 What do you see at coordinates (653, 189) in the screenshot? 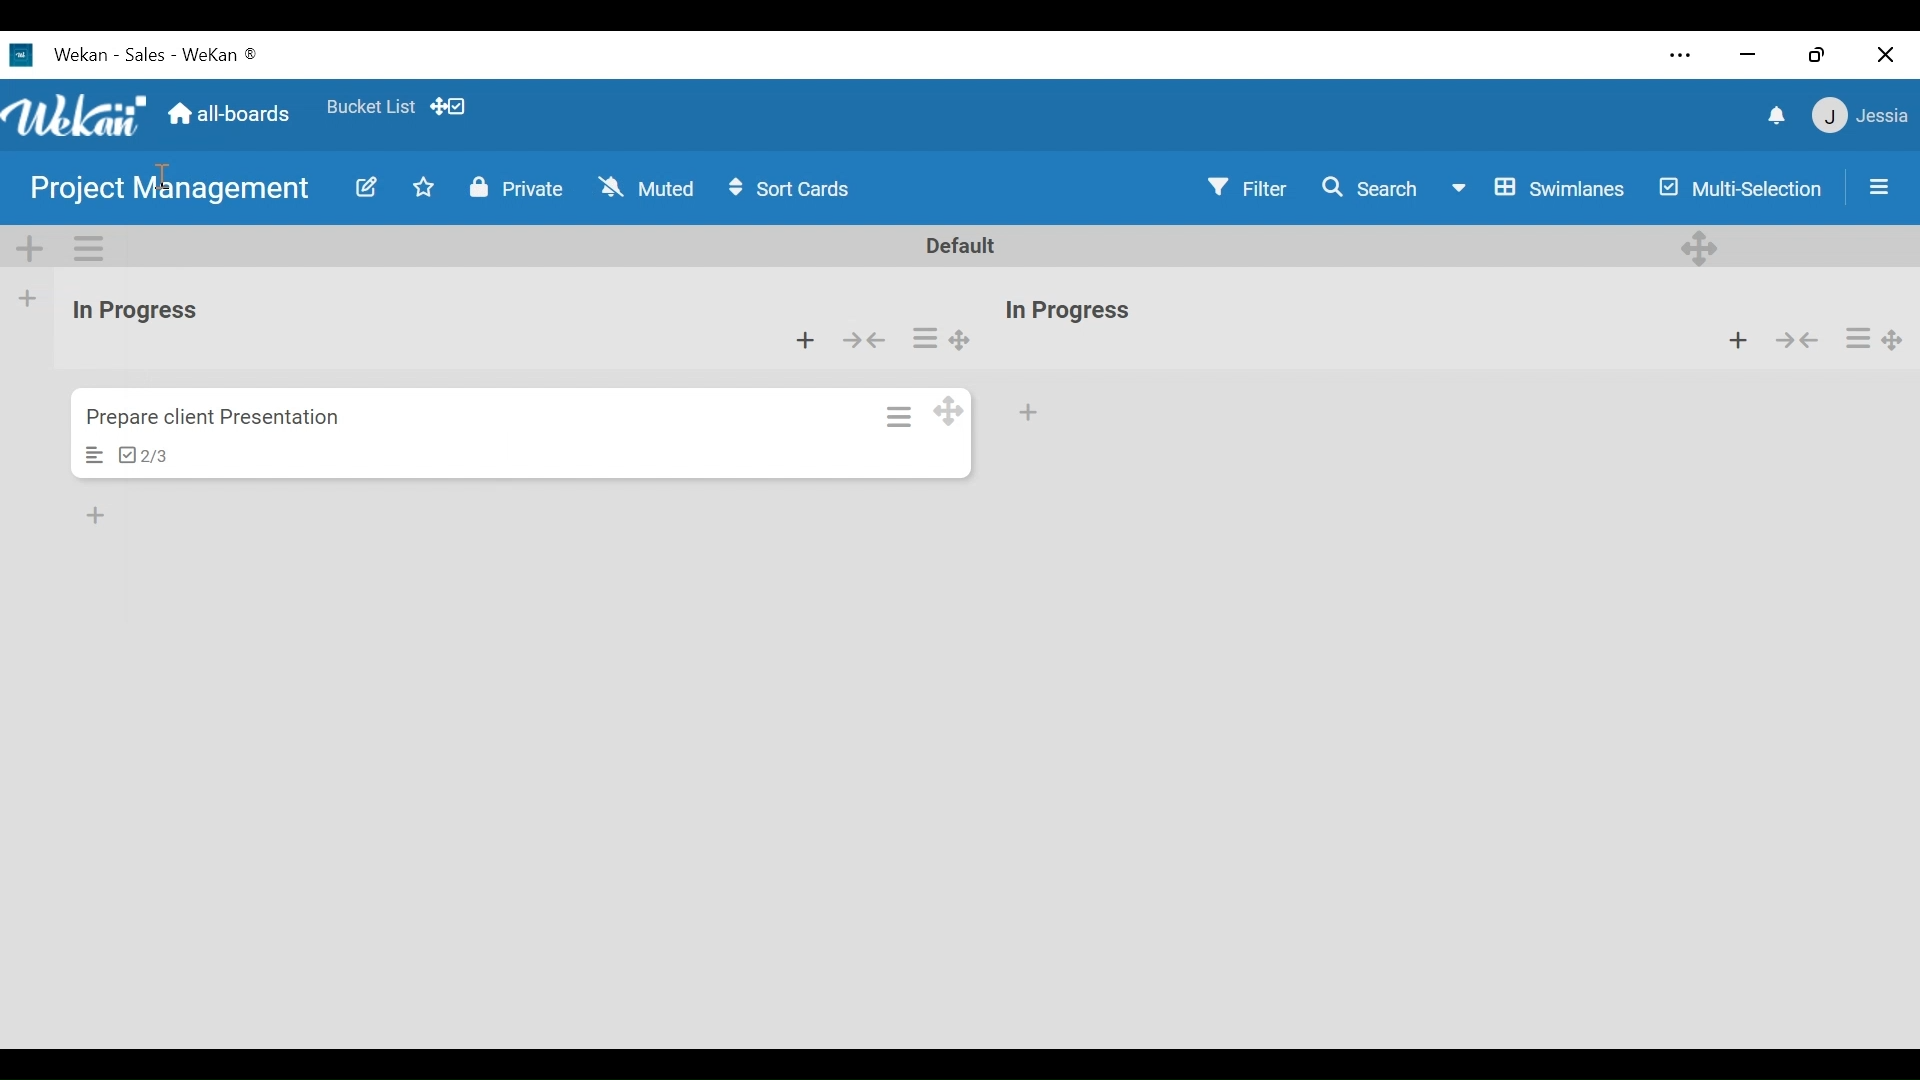
I see `Muted` at bounding box center [653, 189].